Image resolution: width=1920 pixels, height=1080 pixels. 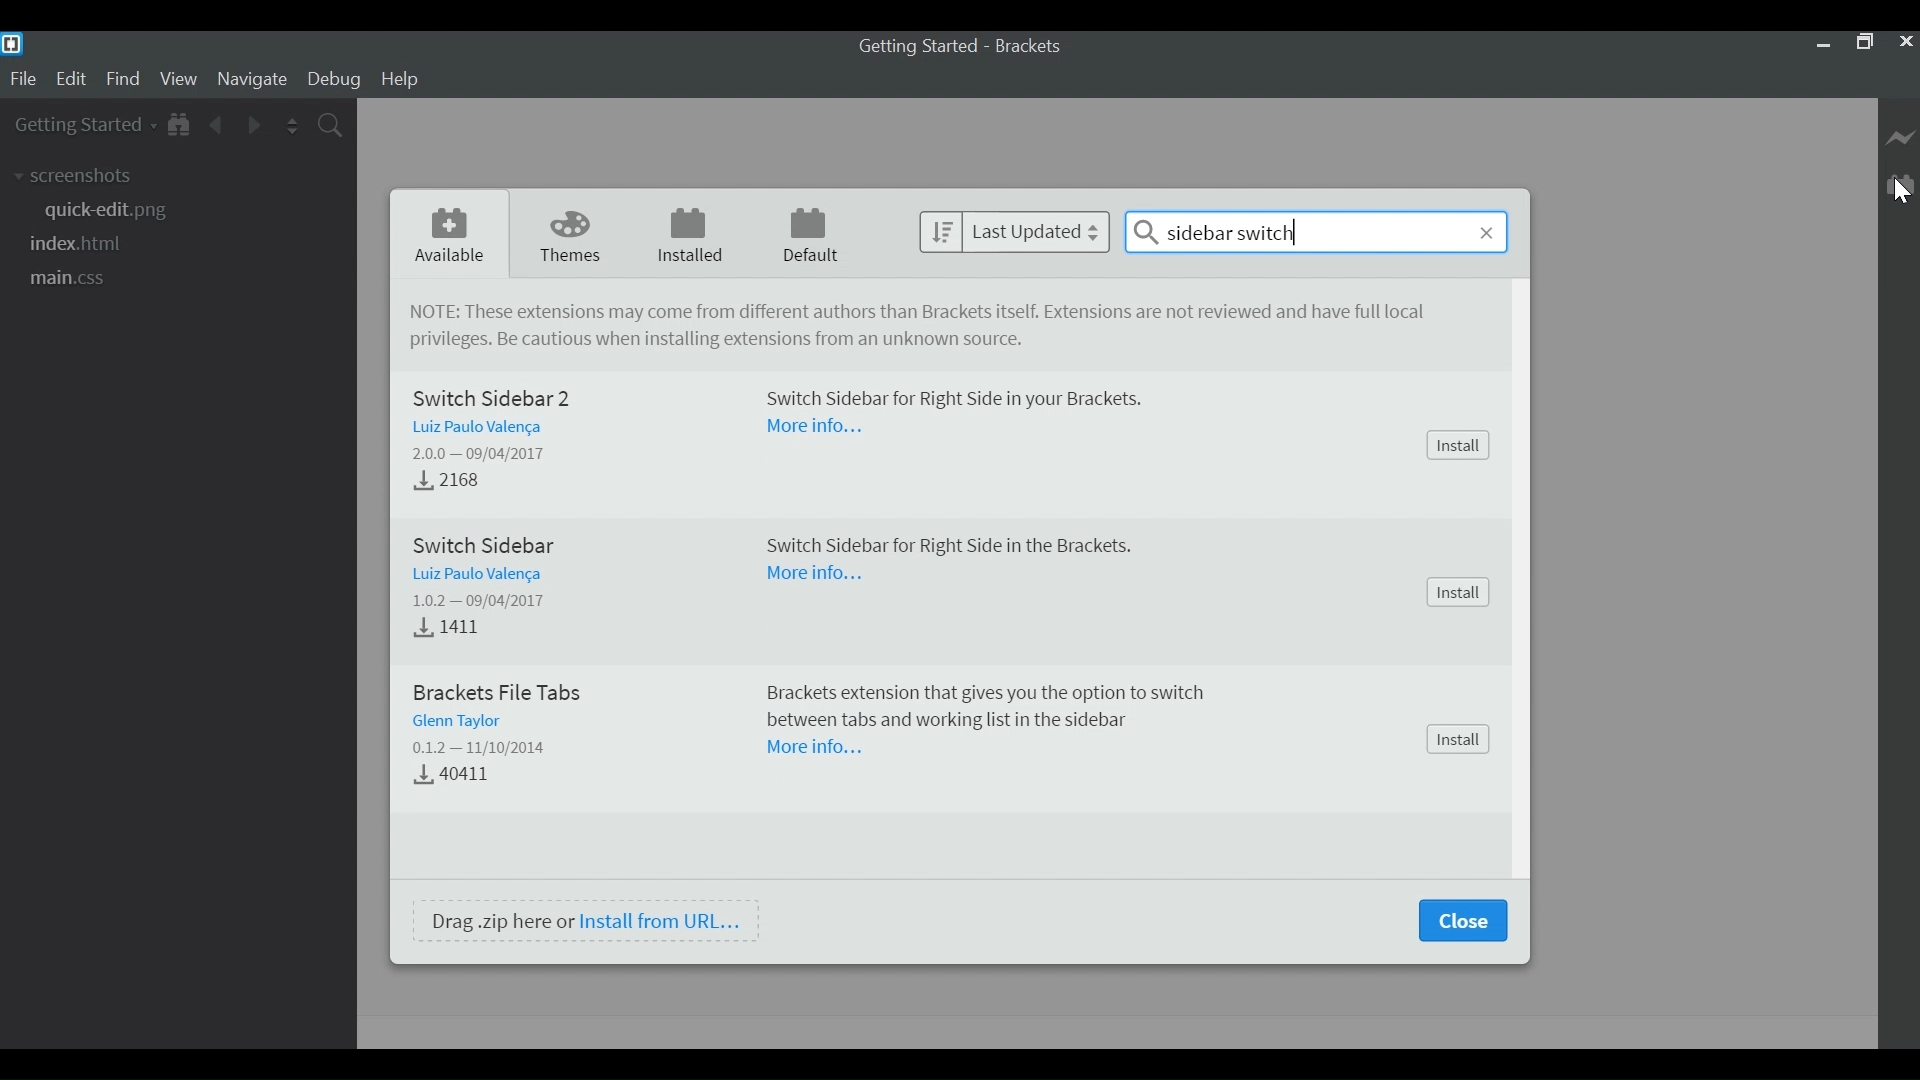 What do you see at coordinates (1905, 42) in the screenshot?
I see `Close` at bounding box center [1905, 42].